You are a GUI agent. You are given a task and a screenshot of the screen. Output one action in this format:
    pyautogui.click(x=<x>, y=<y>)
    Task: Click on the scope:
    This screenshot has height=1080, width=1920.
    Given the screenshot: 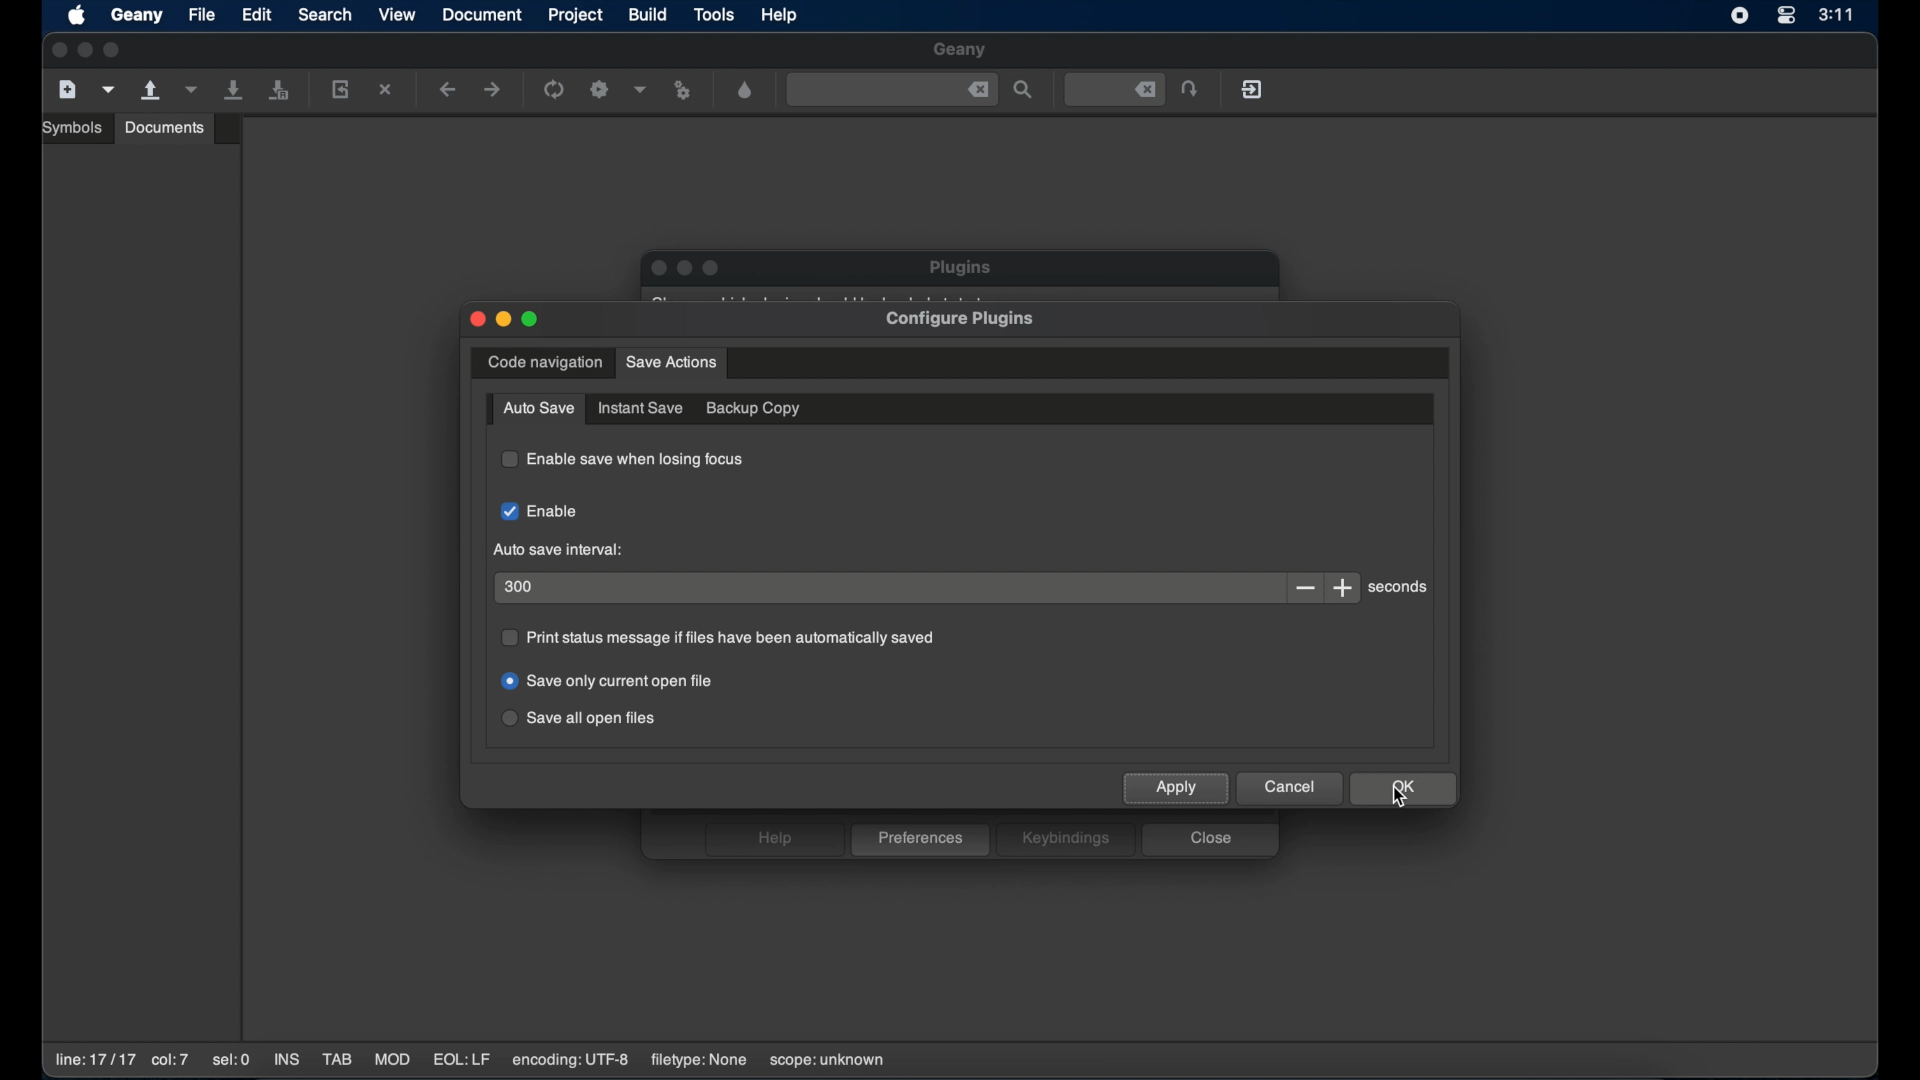 What is the action you would take?
    pyautogui.click(x=827, y=1061)
    